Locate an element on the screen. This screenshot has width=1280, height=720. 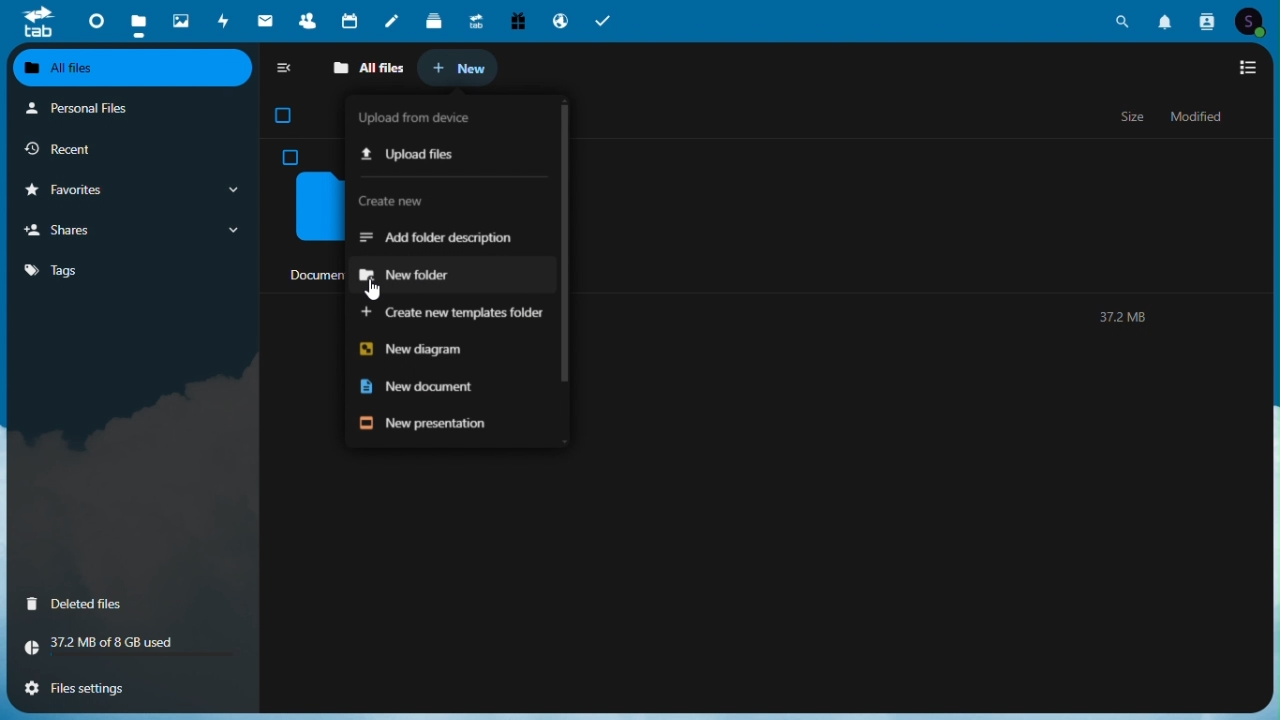
Photos is located at coordinates (181, 21).